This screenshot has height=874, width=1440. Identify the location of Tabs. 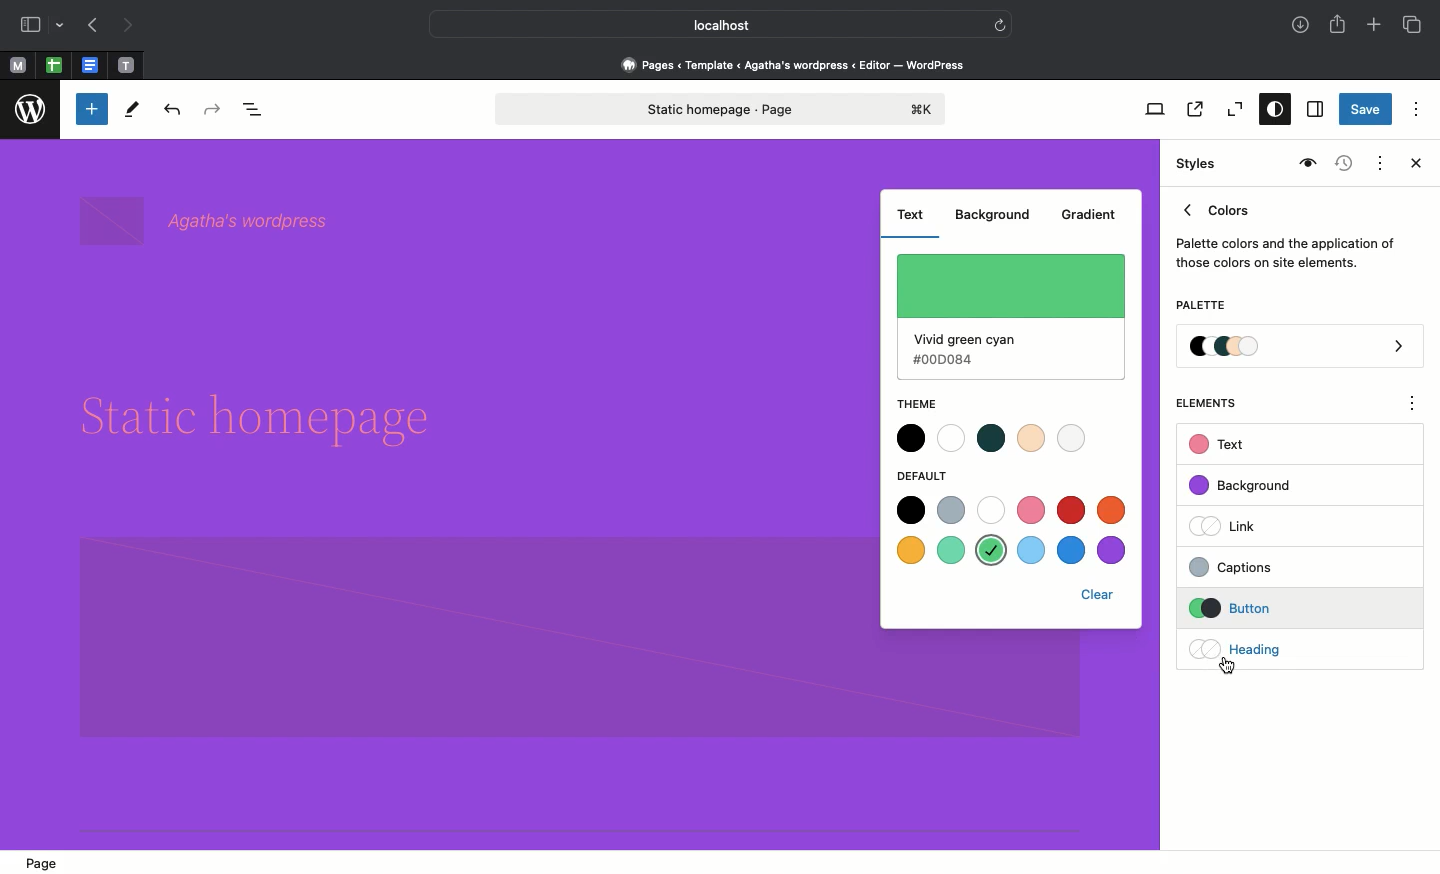
(1414, 25).